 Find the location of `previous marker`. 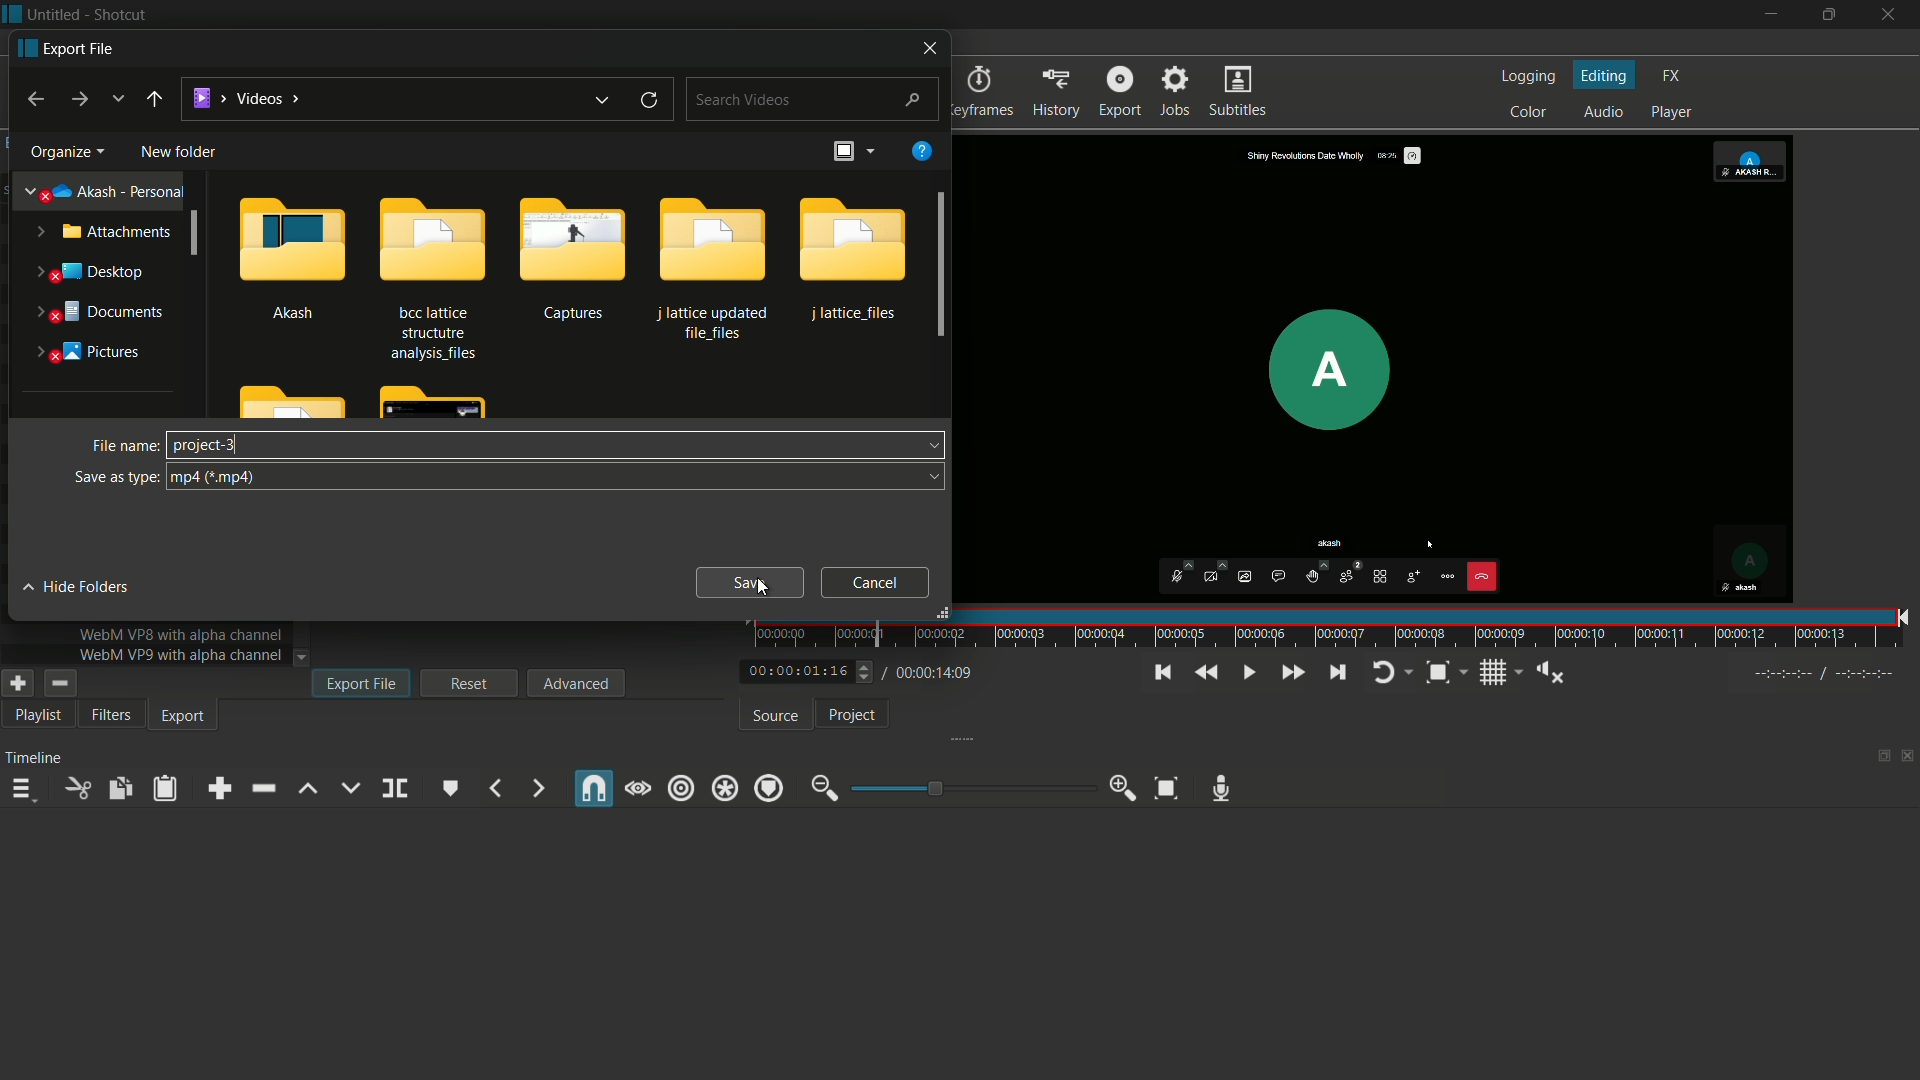

previous marker is located at coordinates (494, 788).